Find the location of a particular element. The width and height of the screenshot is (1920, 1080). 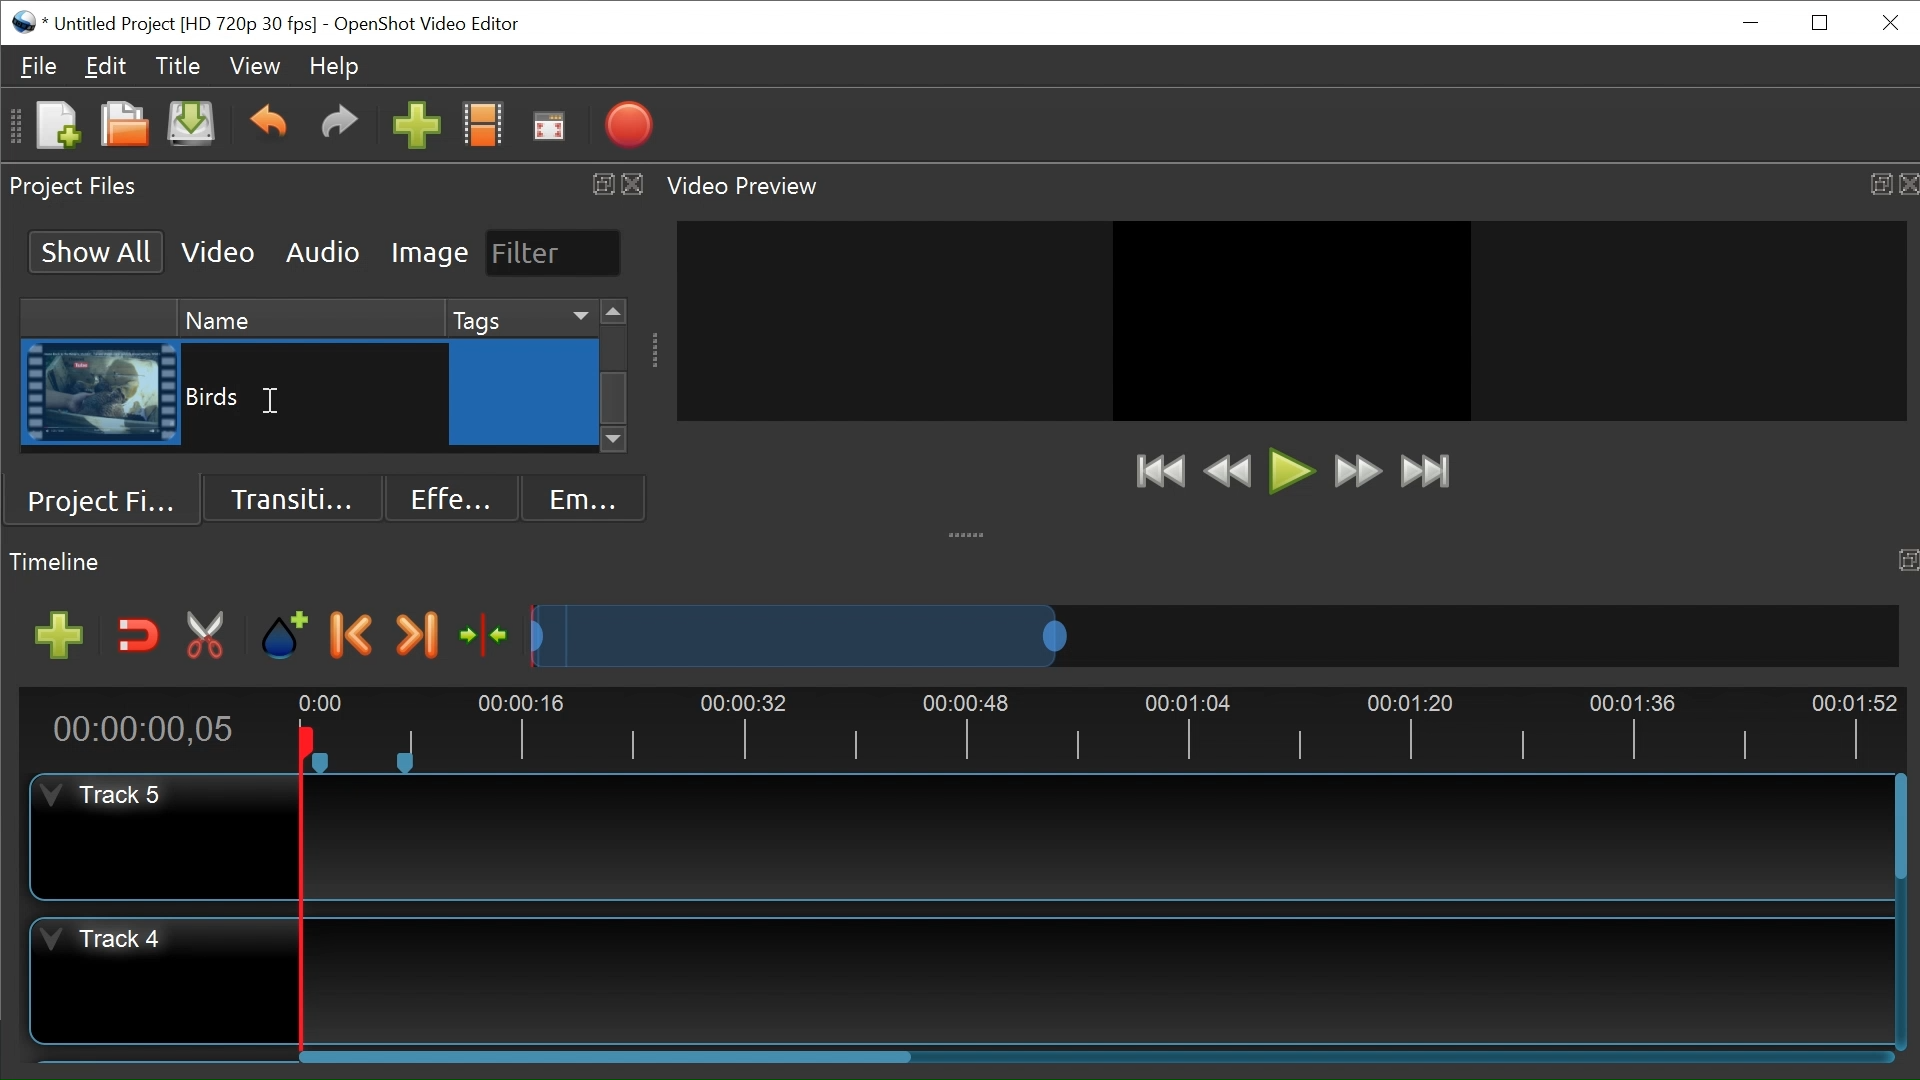

Track Panel is located at coordinates (1096, 835).